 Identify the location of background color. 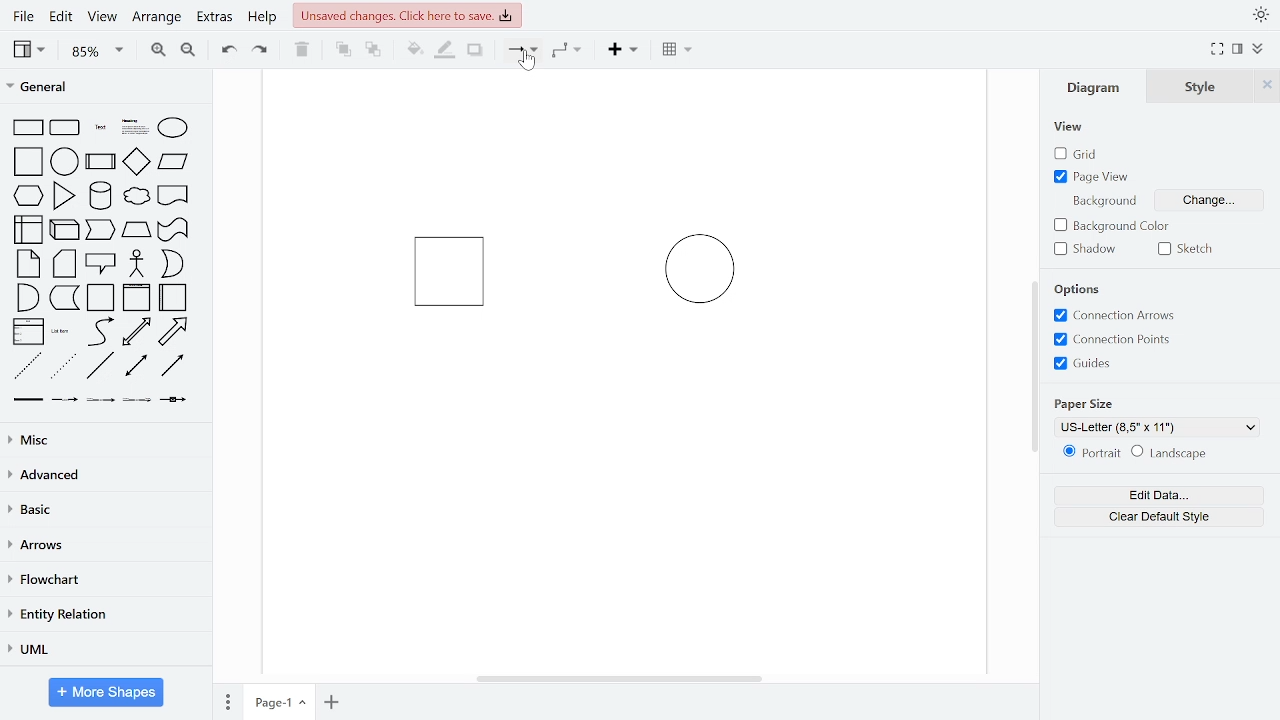
(1115, 227).